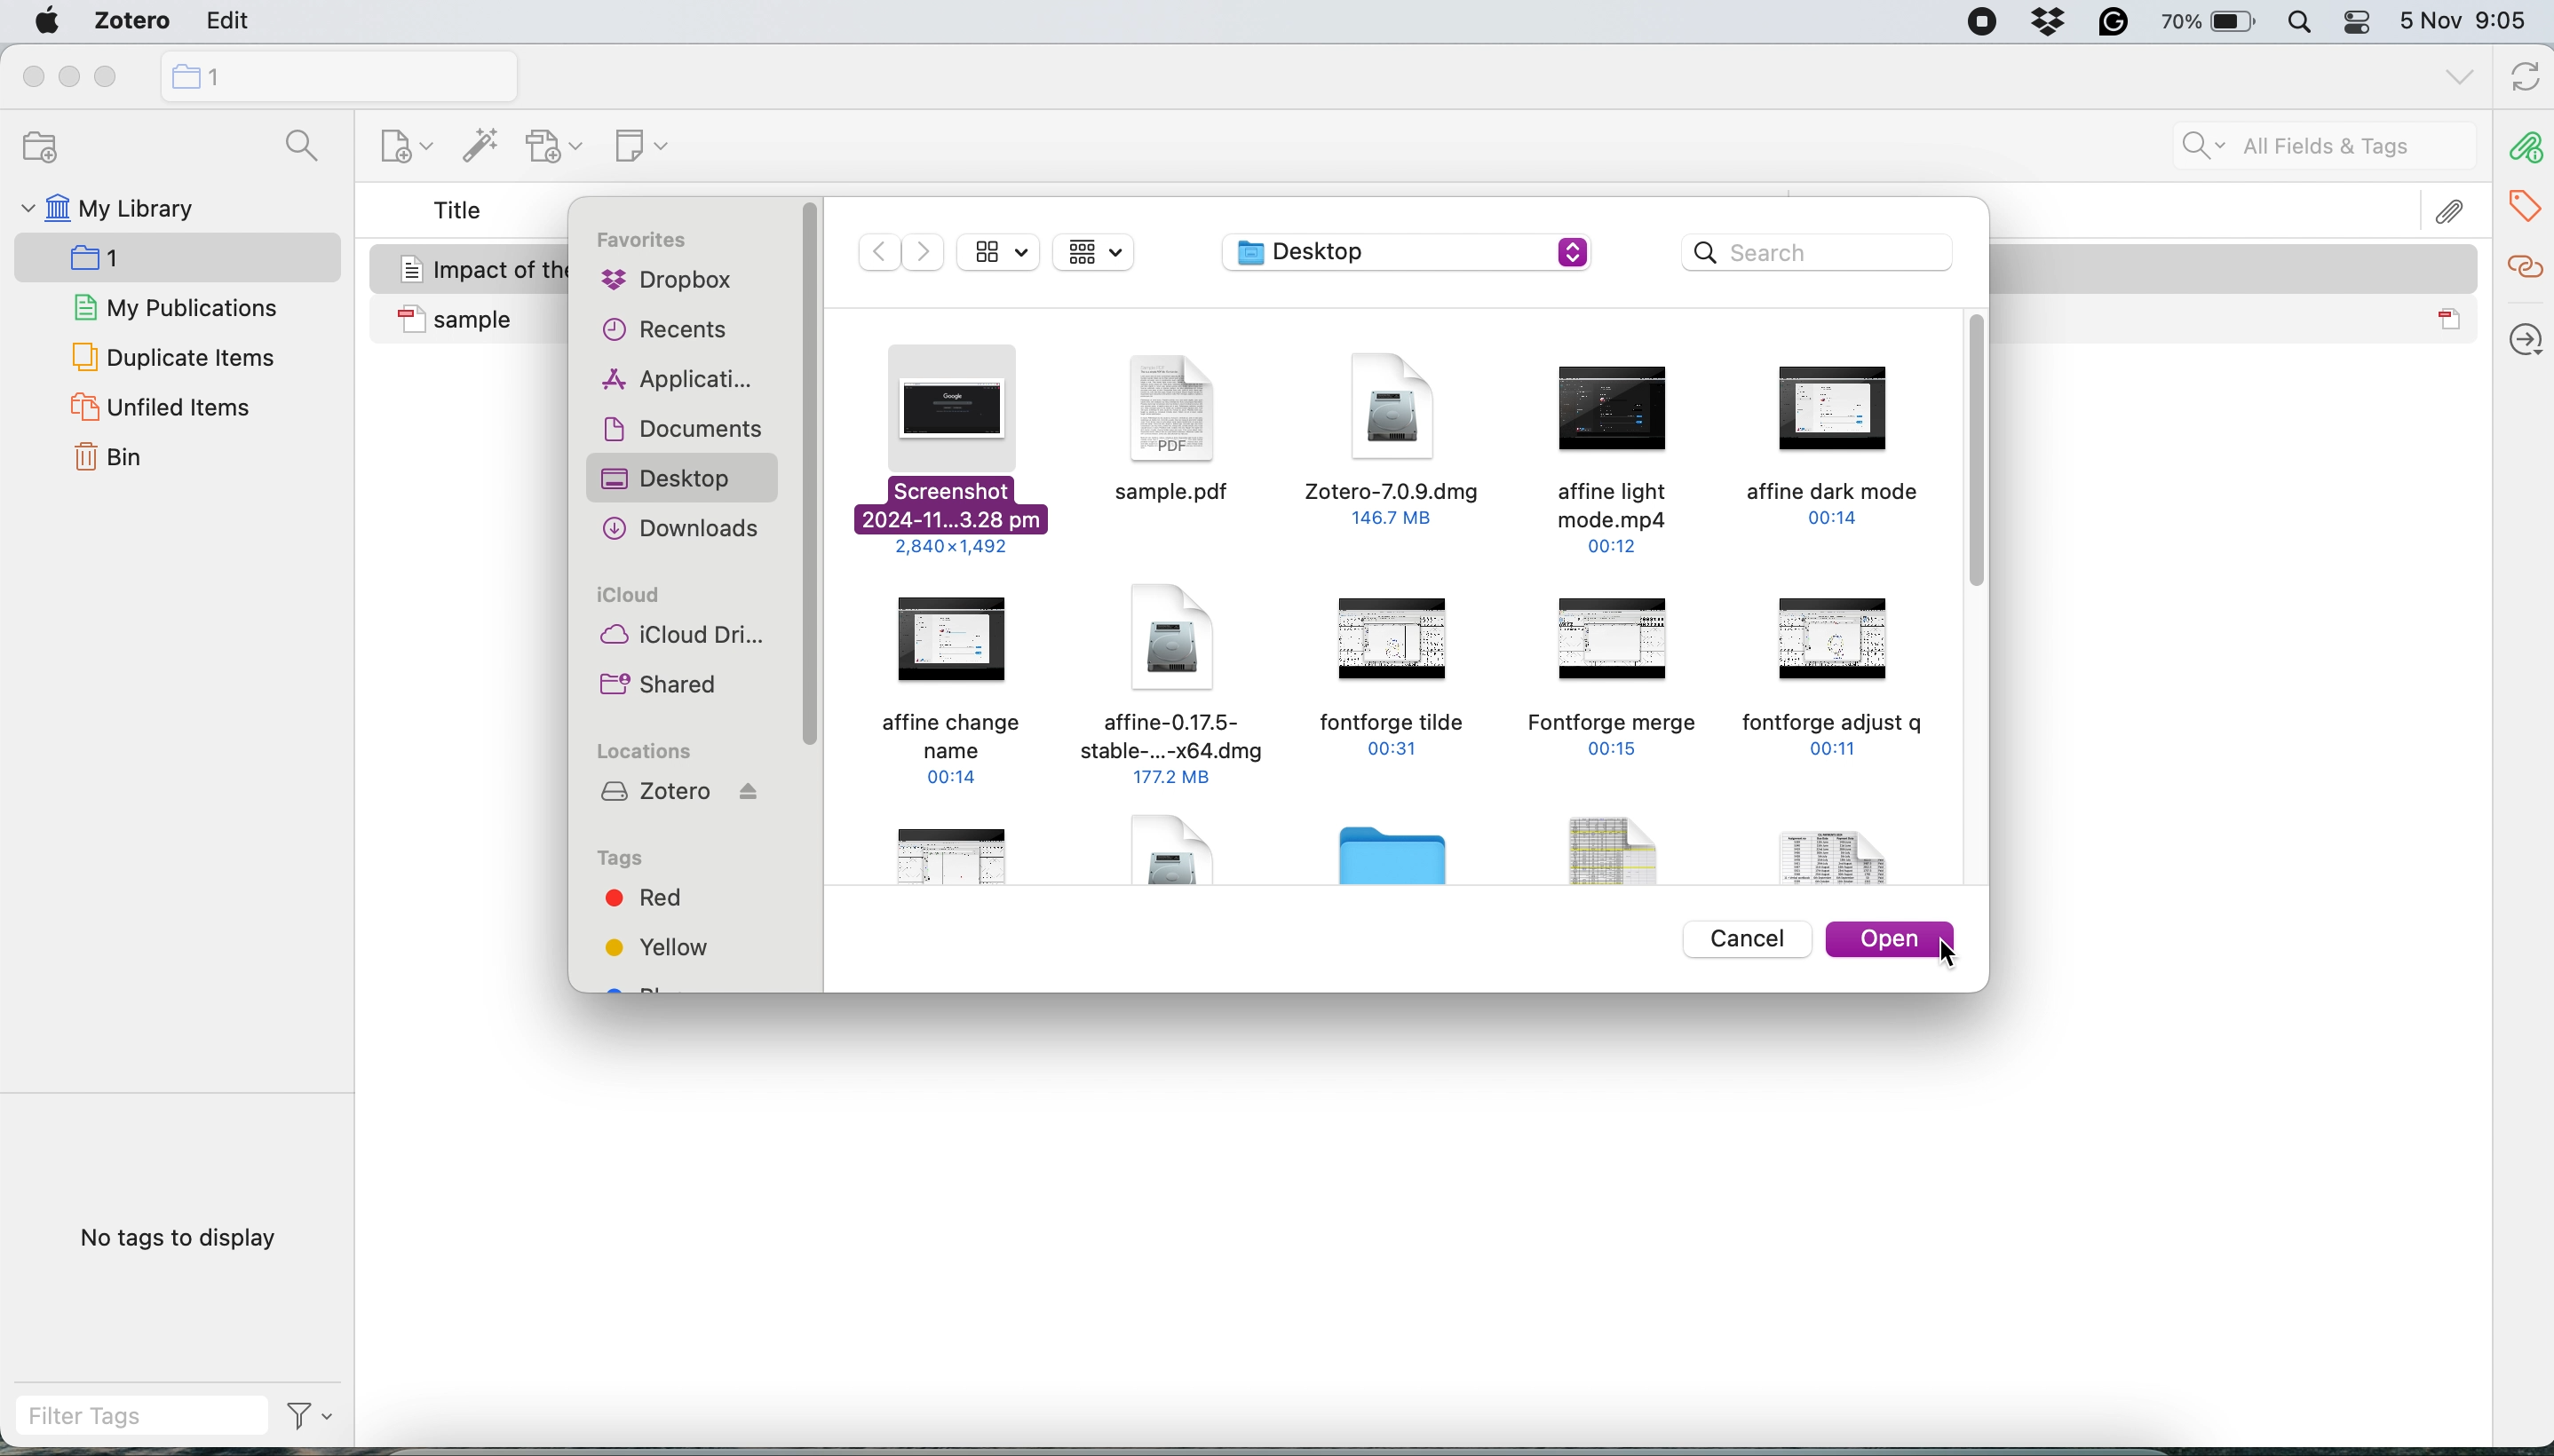  I want to click on edit, so click(222, 24).